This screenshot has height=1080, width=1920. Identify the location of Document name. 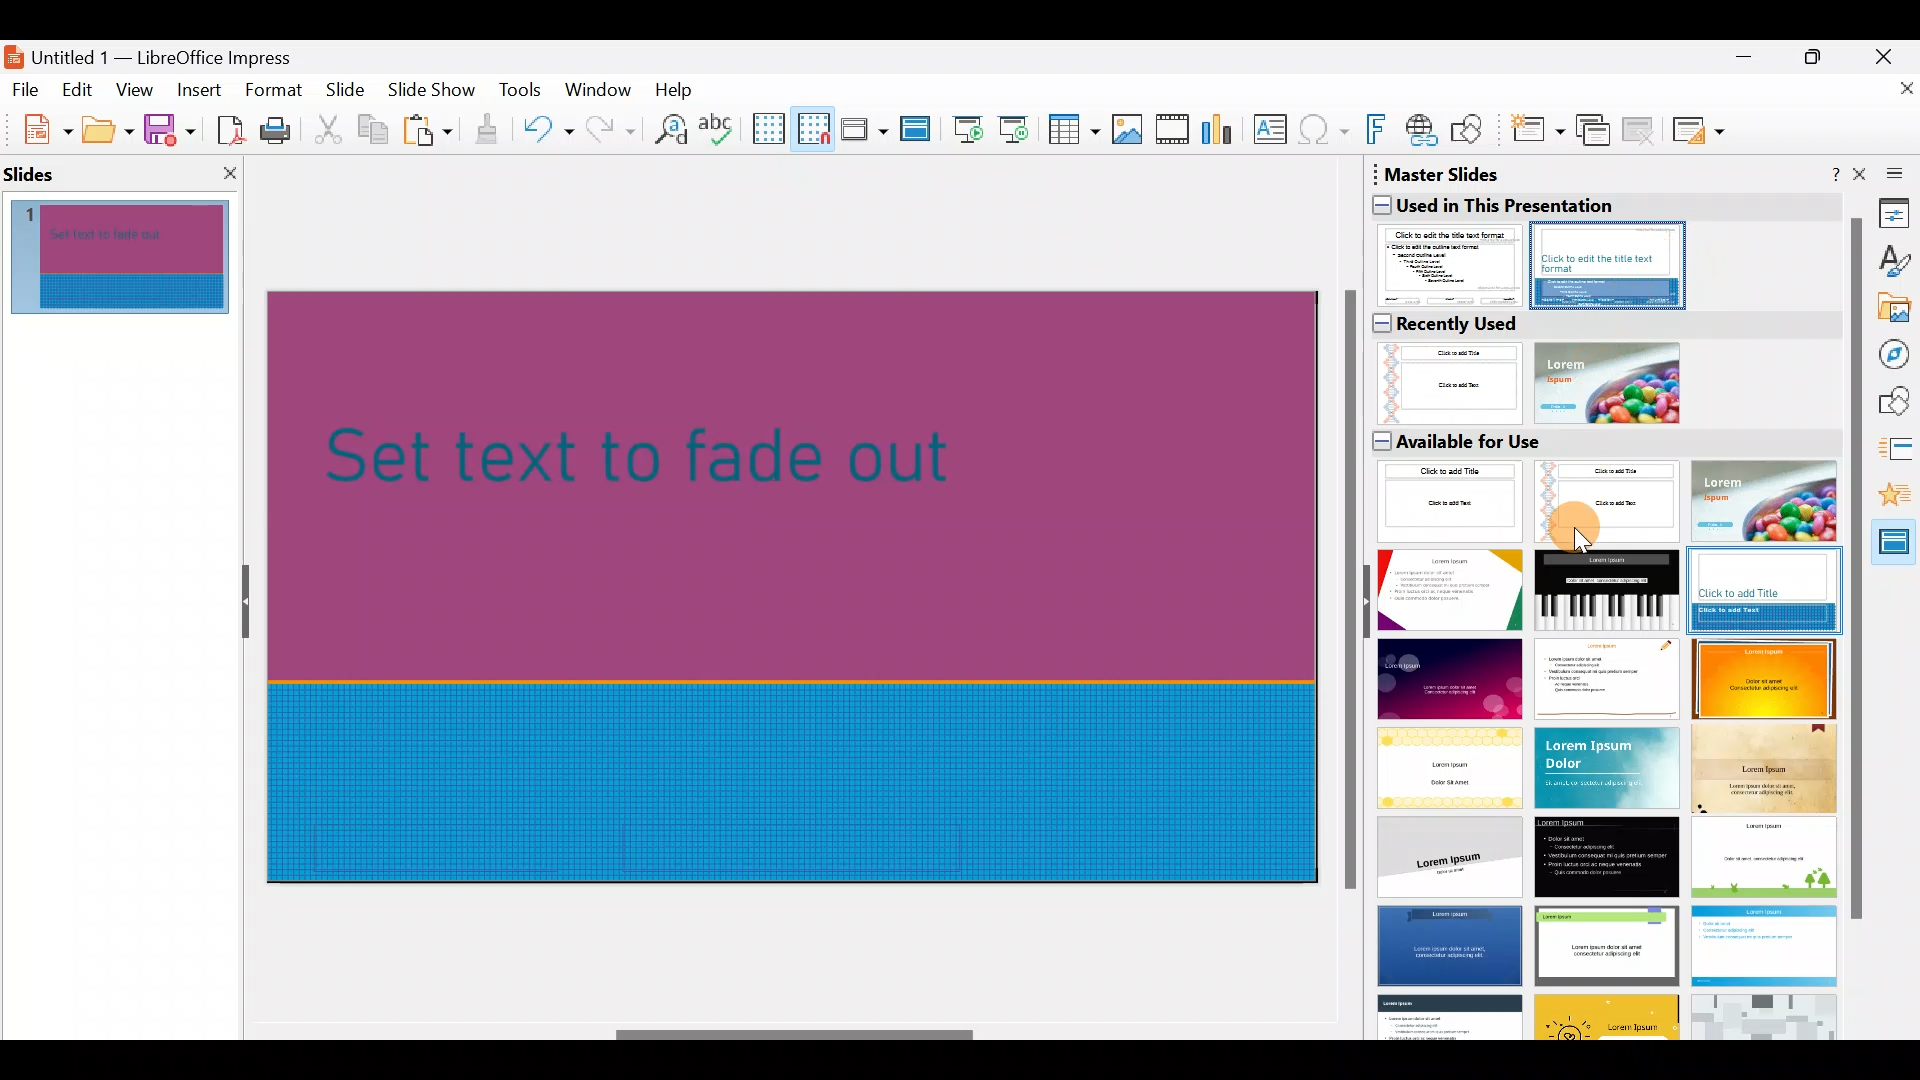
(163, 52).